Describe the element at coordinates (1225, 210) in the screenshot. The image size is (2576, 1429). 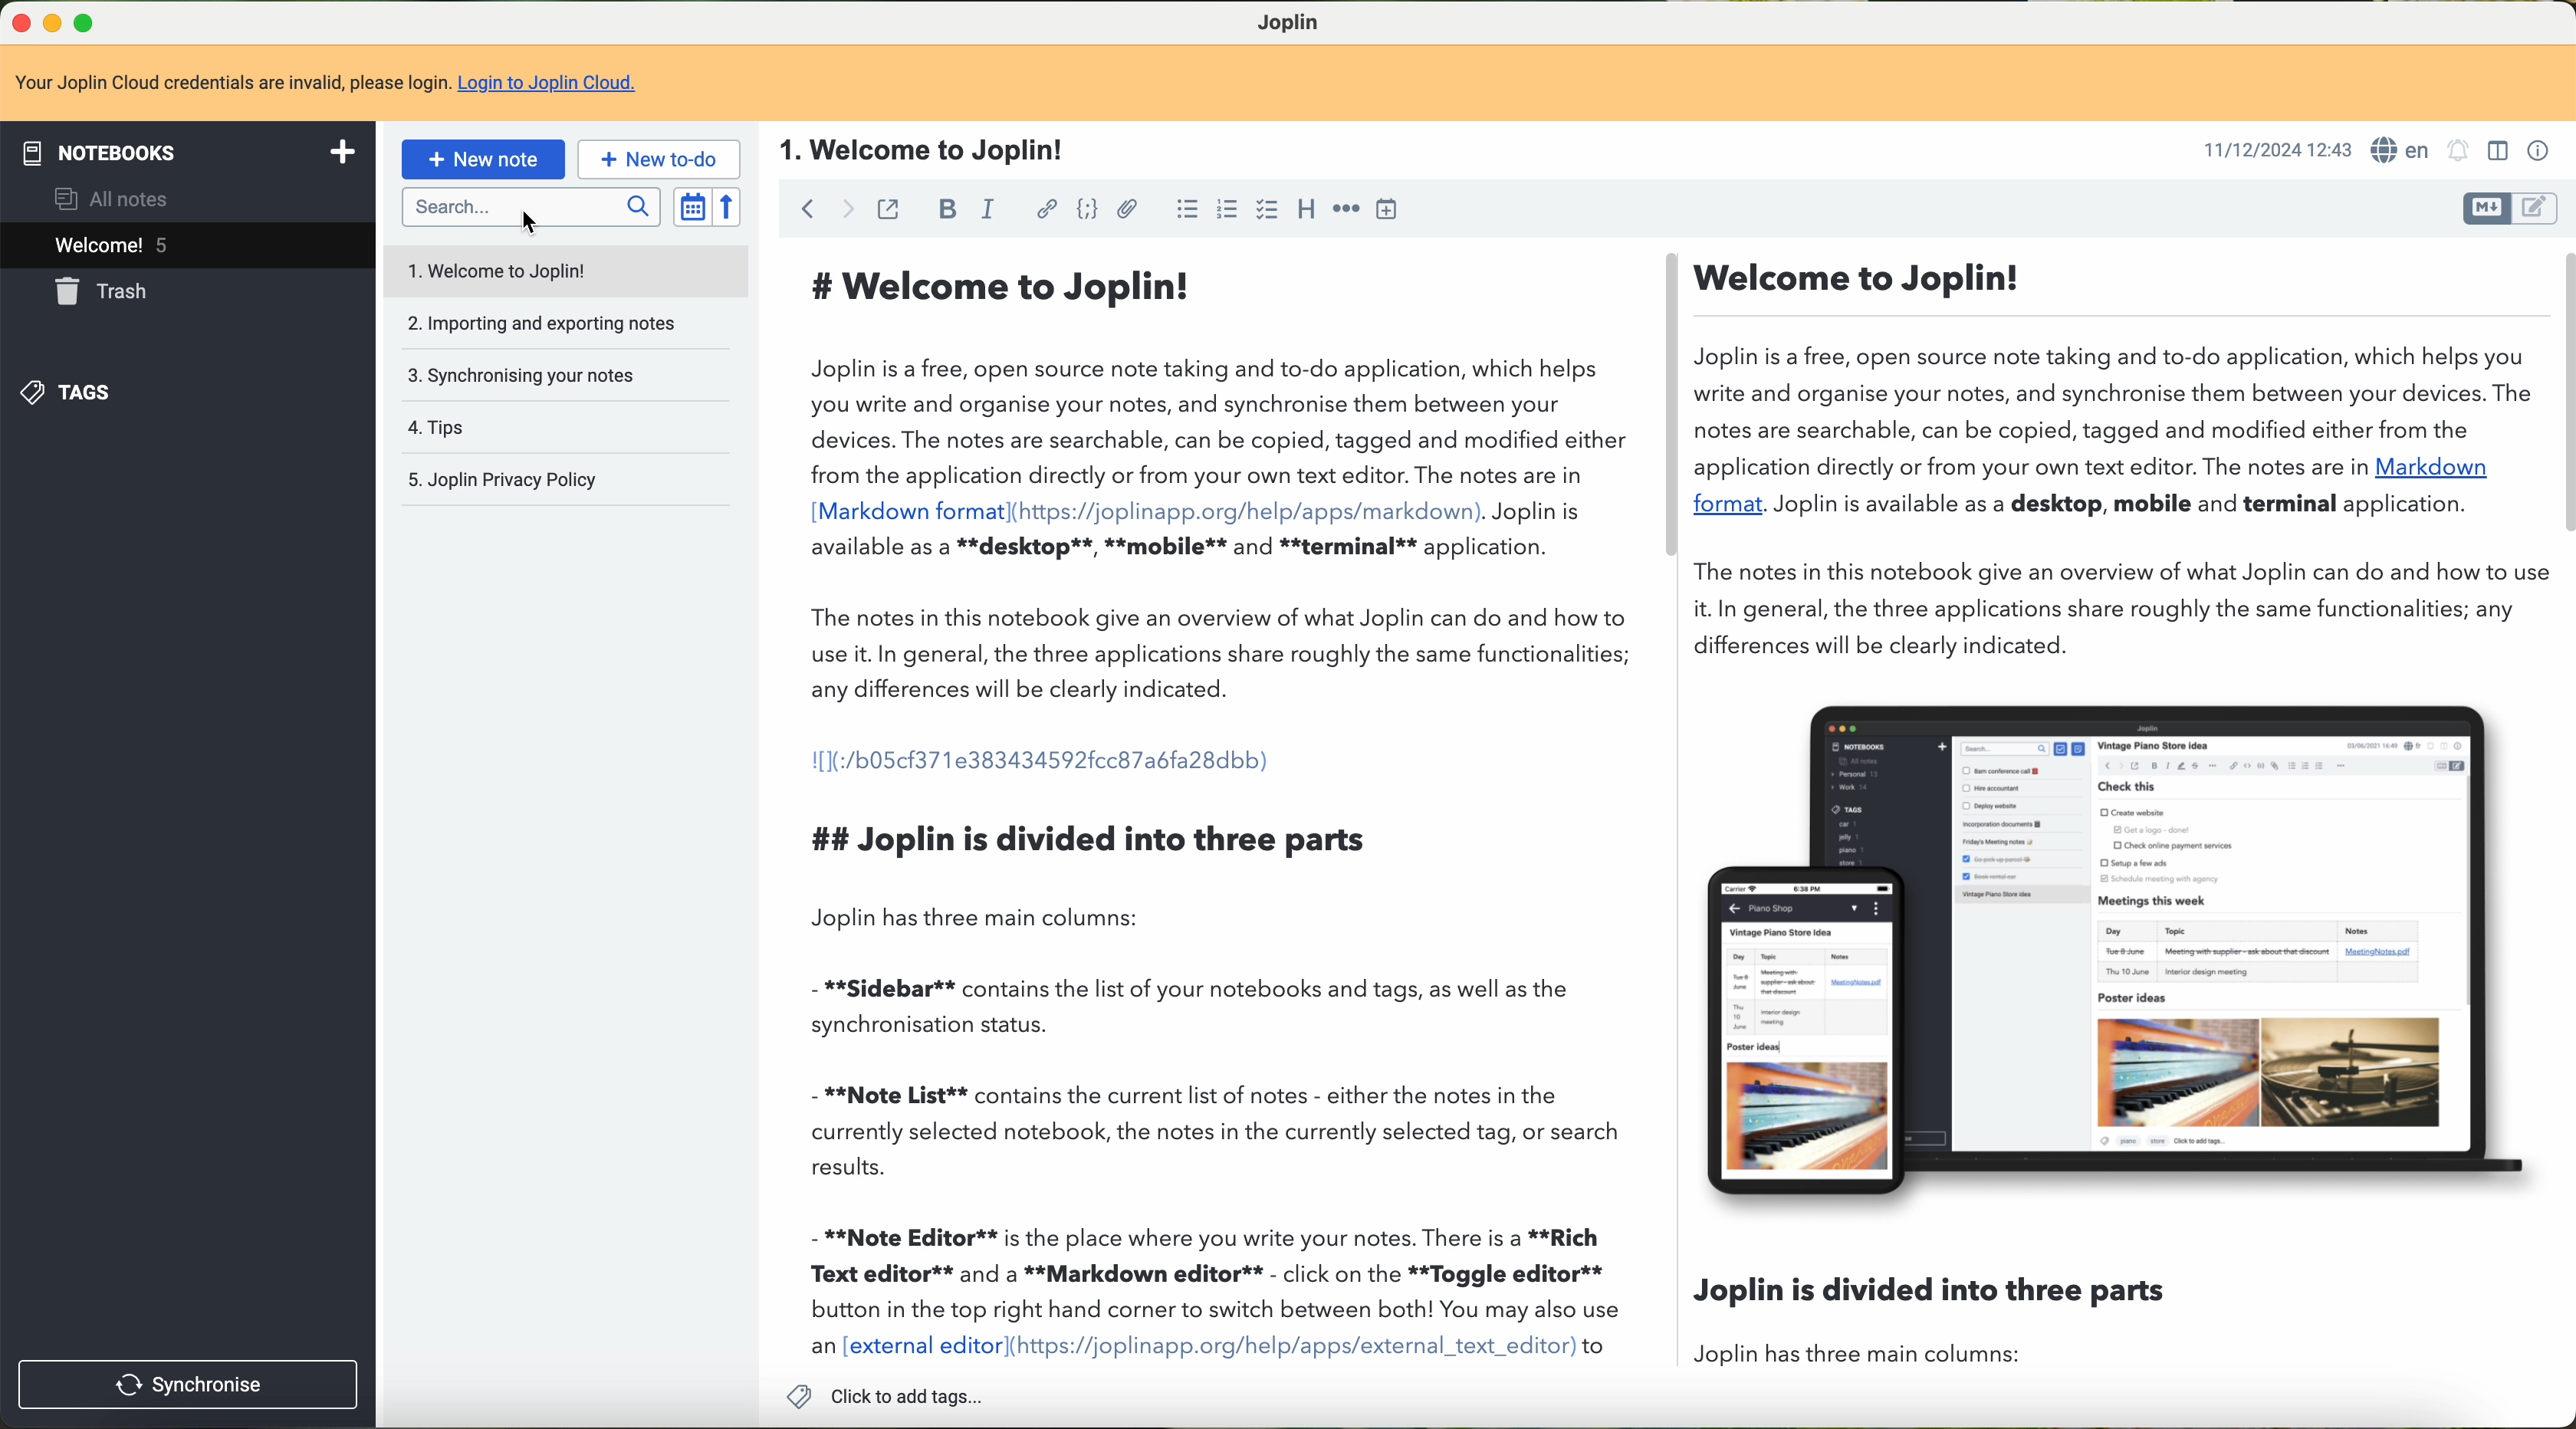
I see `bulleted list` at that location.